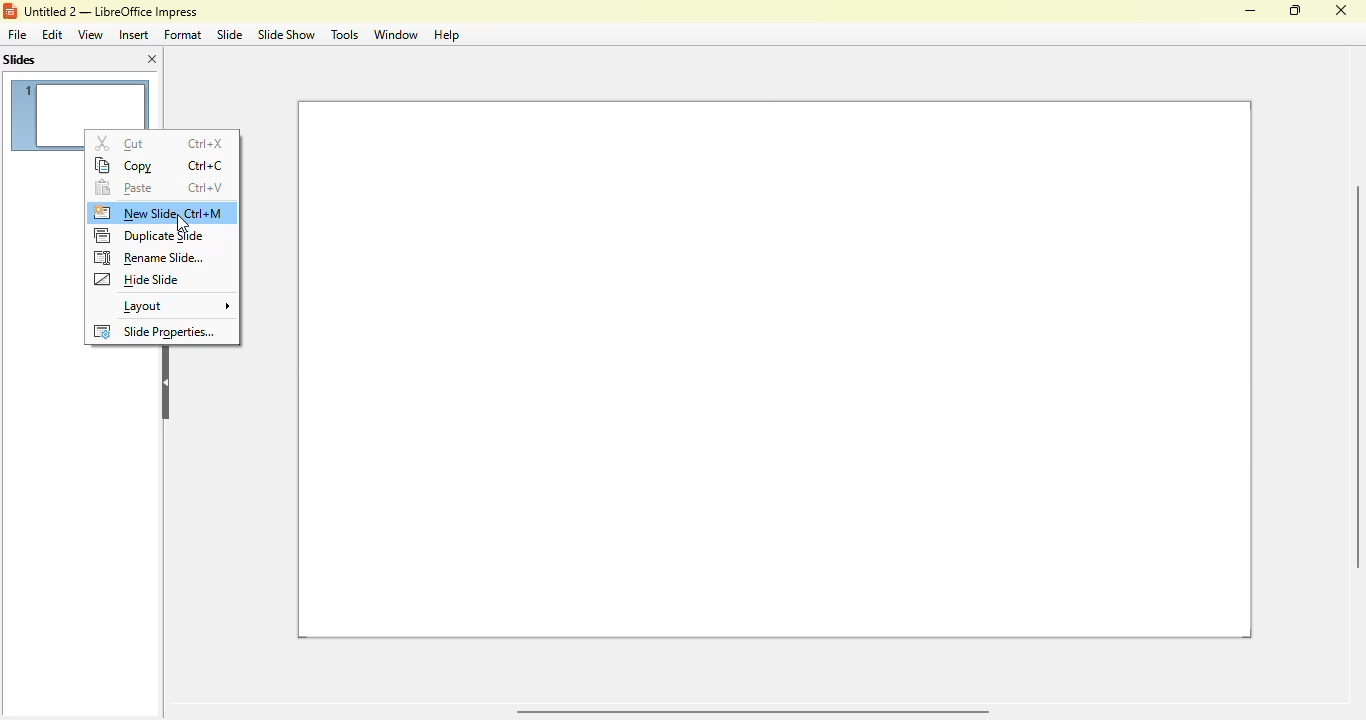 Image resolution: width=1366 pixels, height=720 pixels. What do you see at coordinates (126, 166) in the screenshot?
I see `copy` at bounding box center [126, 166].